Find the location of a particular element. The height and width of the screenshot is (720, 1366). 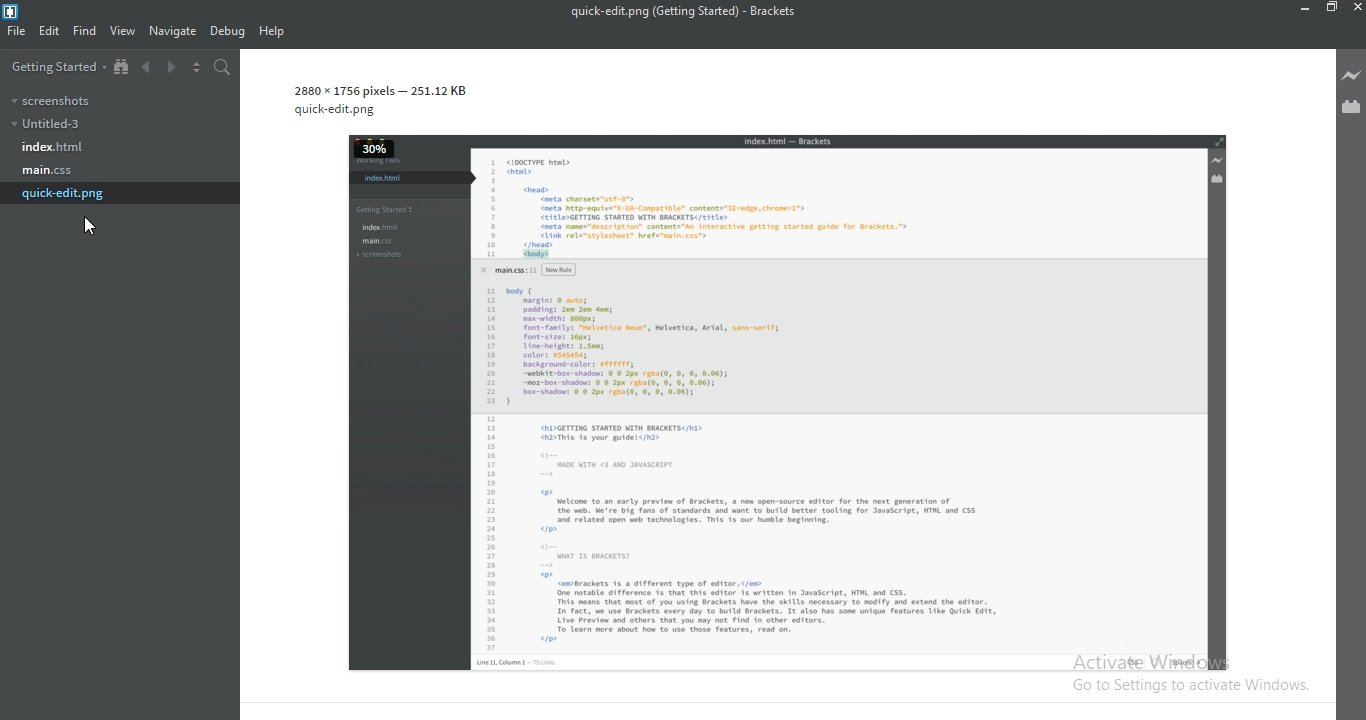

index.html is located at coordinates (50, 148).